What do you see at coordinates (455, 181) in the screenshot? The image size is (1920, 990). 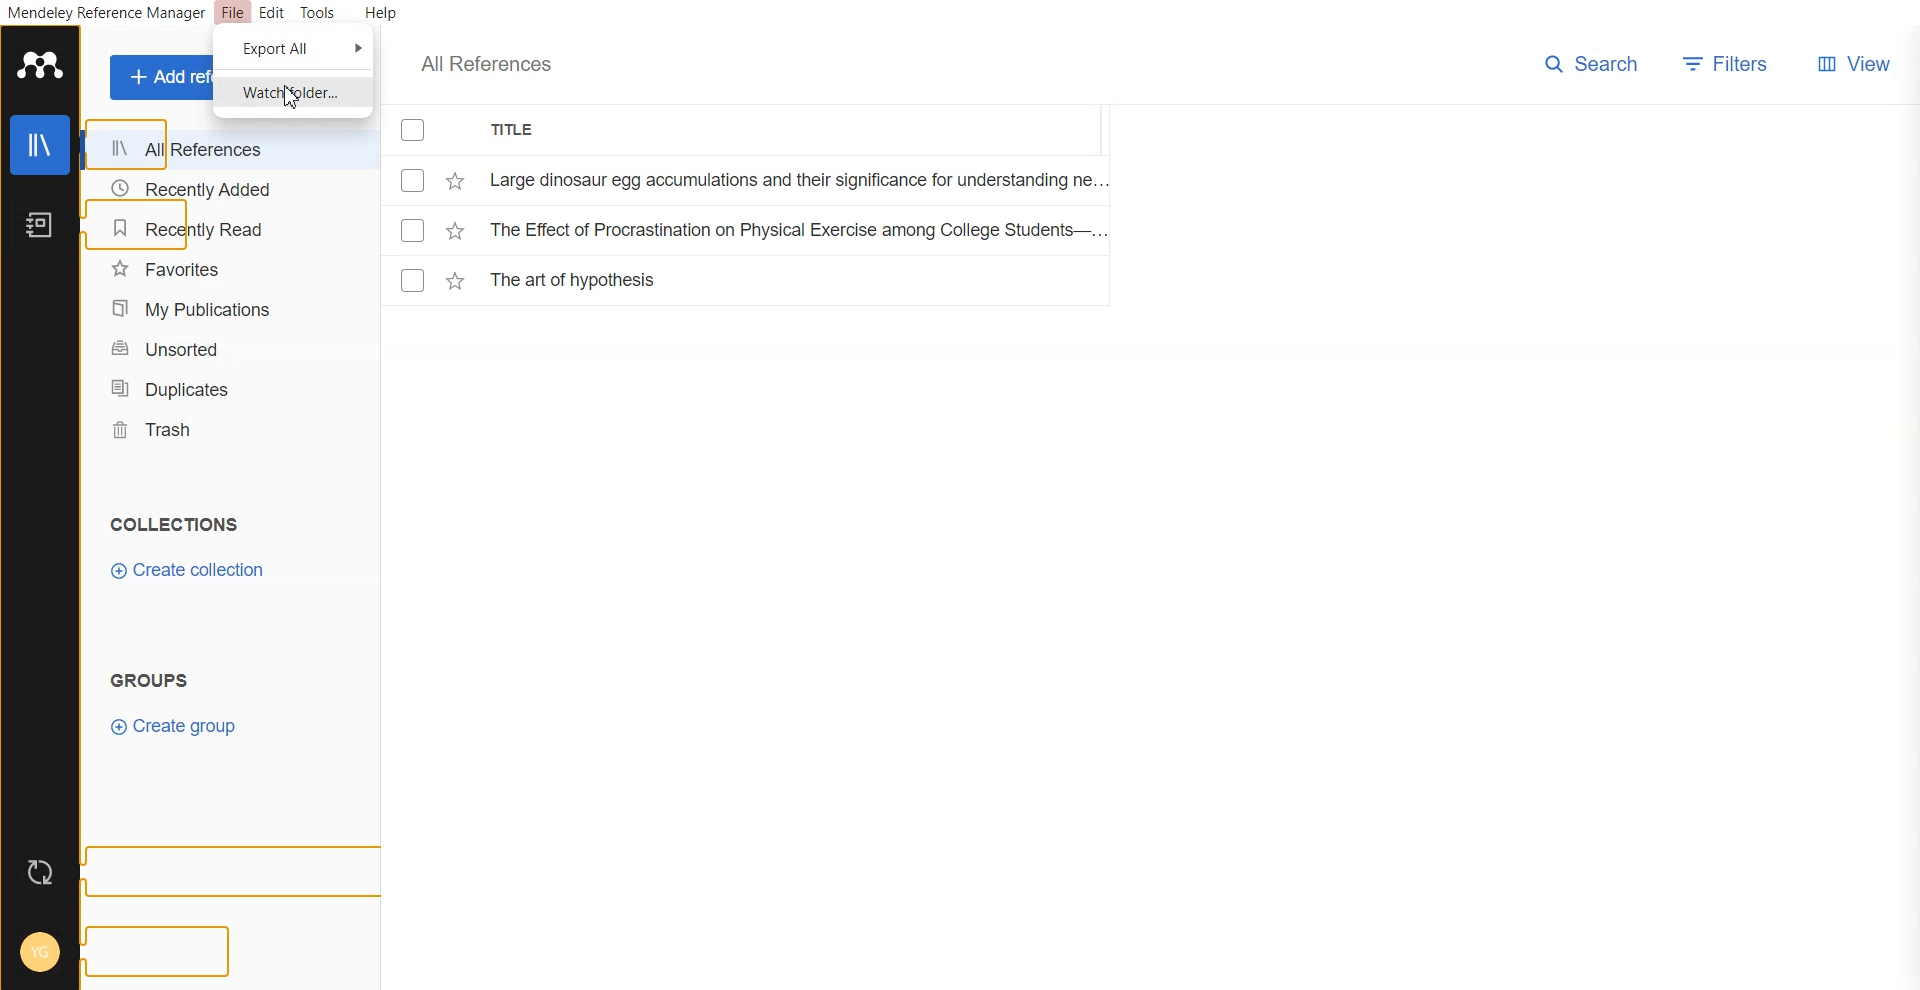 I see `Starred` at bounding box center [455, 181].